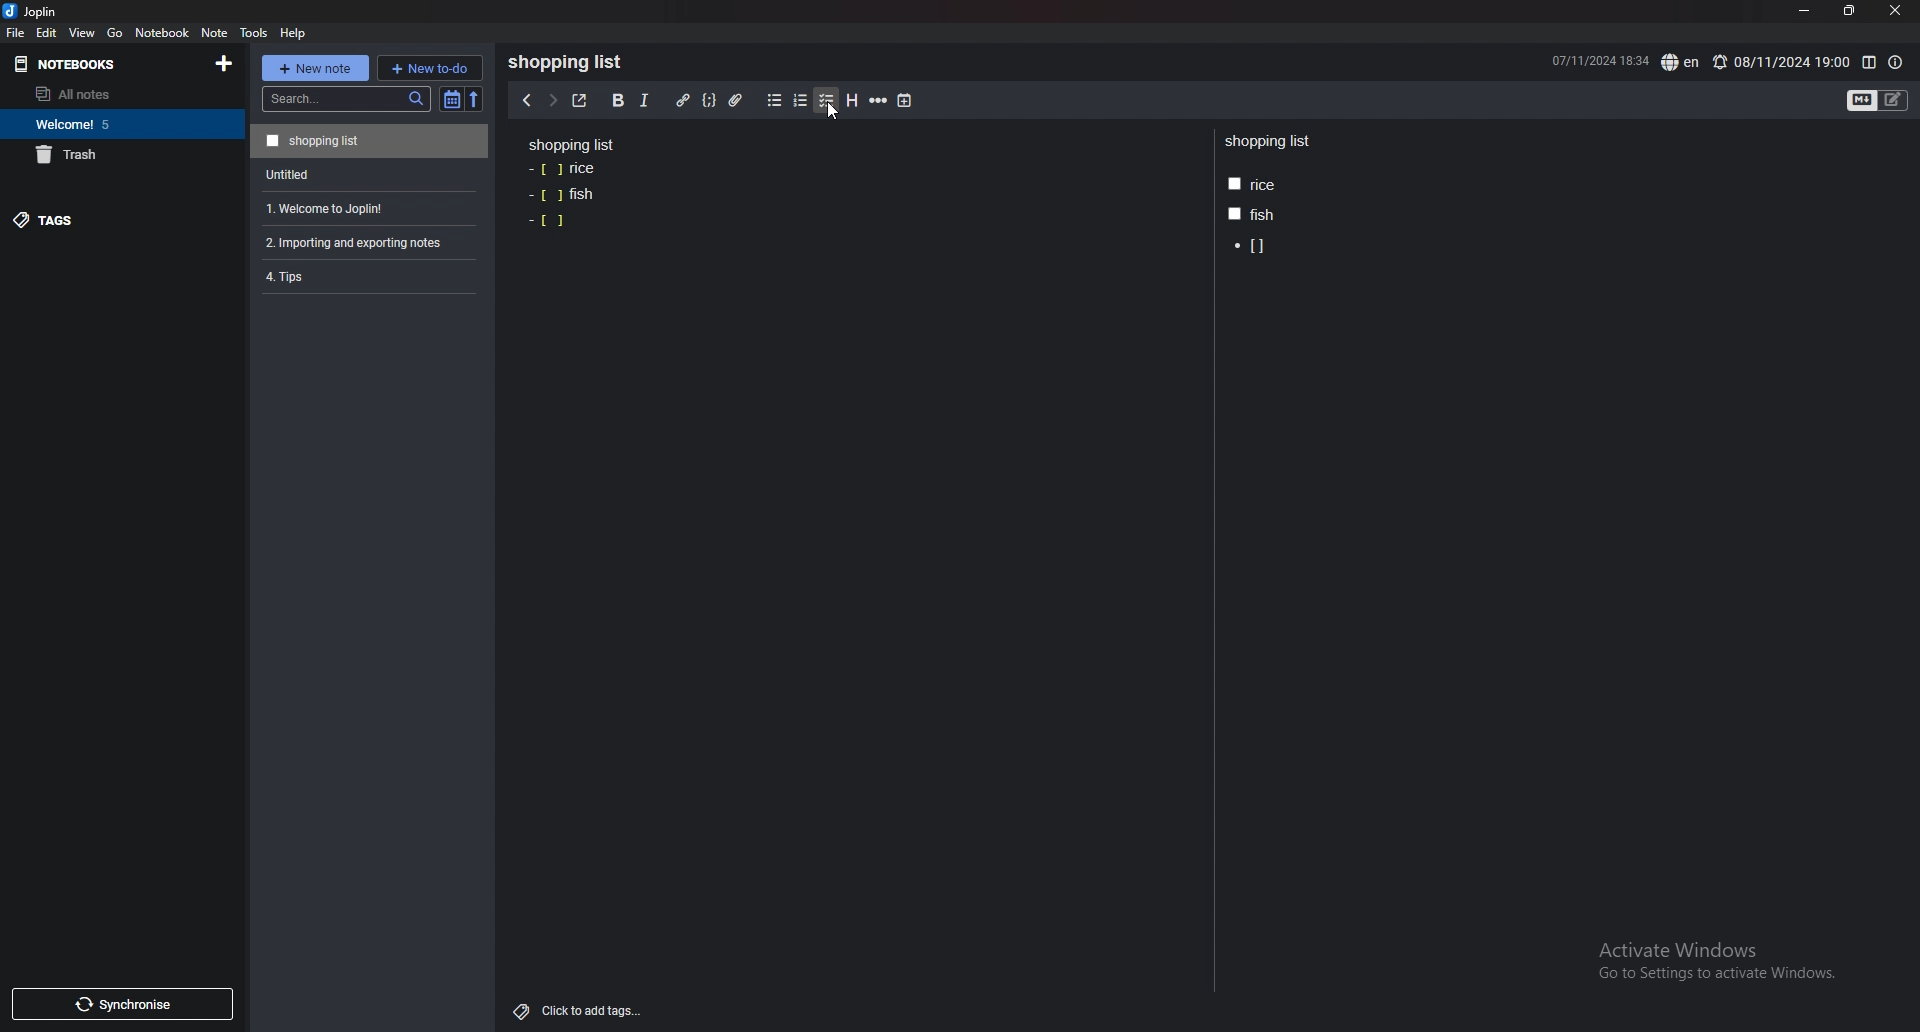 The image size is (1920, 1032). I want to click on note, so click(216, 33).